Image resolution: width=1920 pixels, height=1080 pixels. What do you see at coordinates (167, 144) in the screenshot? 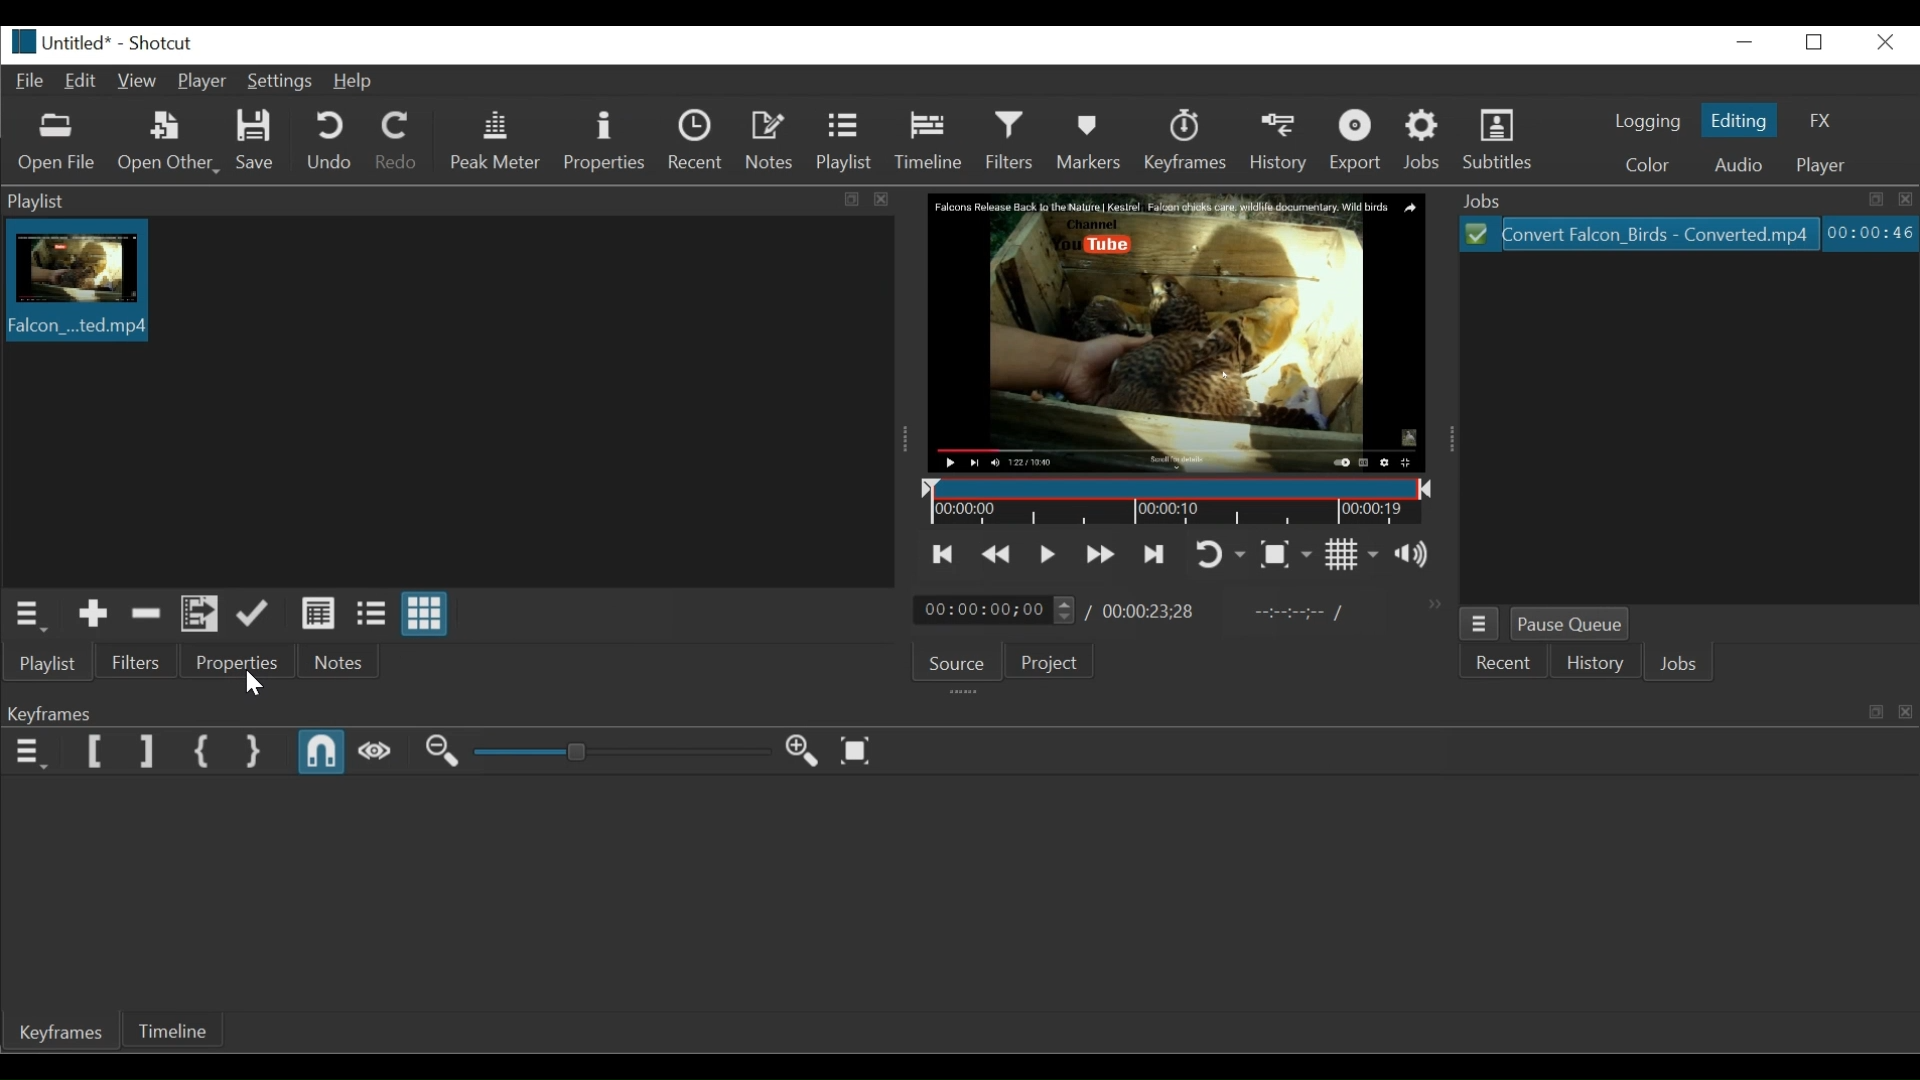
I see `Open Other` at bounding box center [167, 144].